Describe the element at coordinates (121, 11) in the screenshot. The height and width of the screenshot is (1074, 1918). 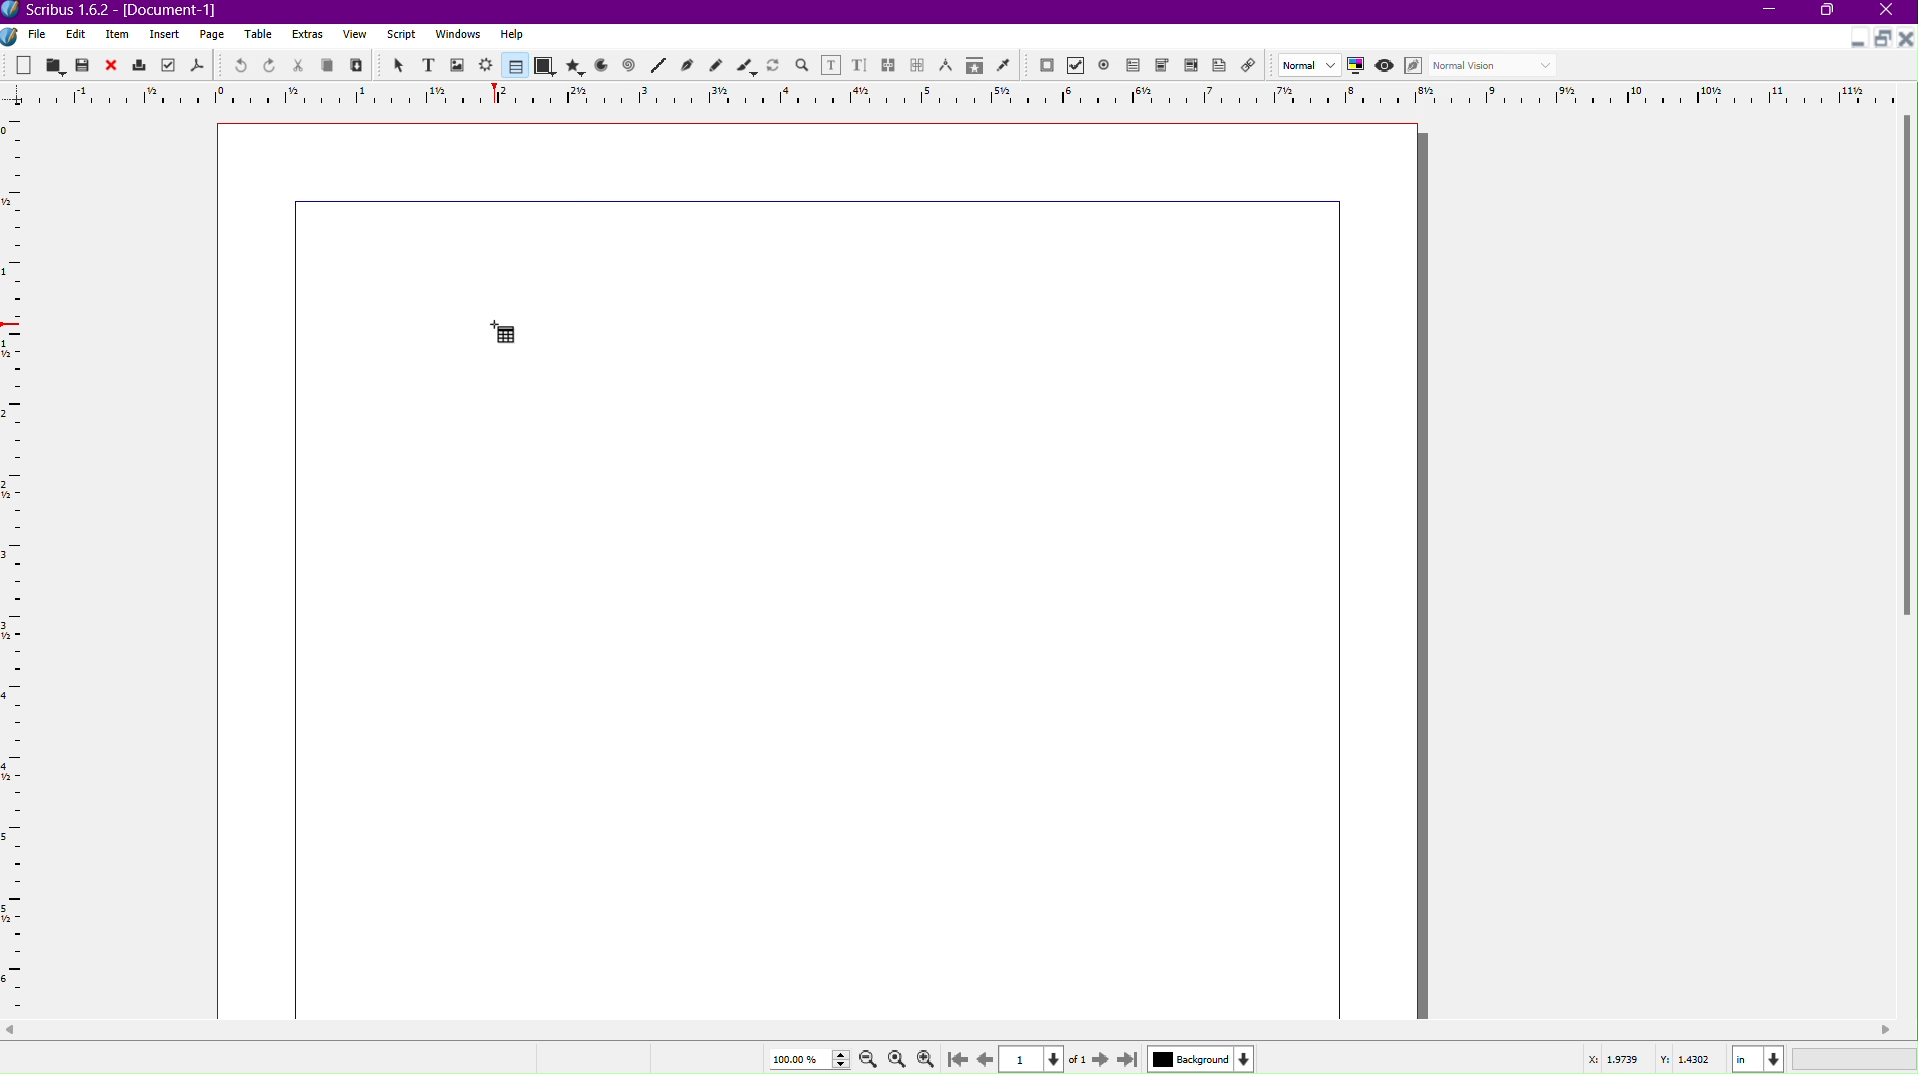
I see `Window Name` at that location.